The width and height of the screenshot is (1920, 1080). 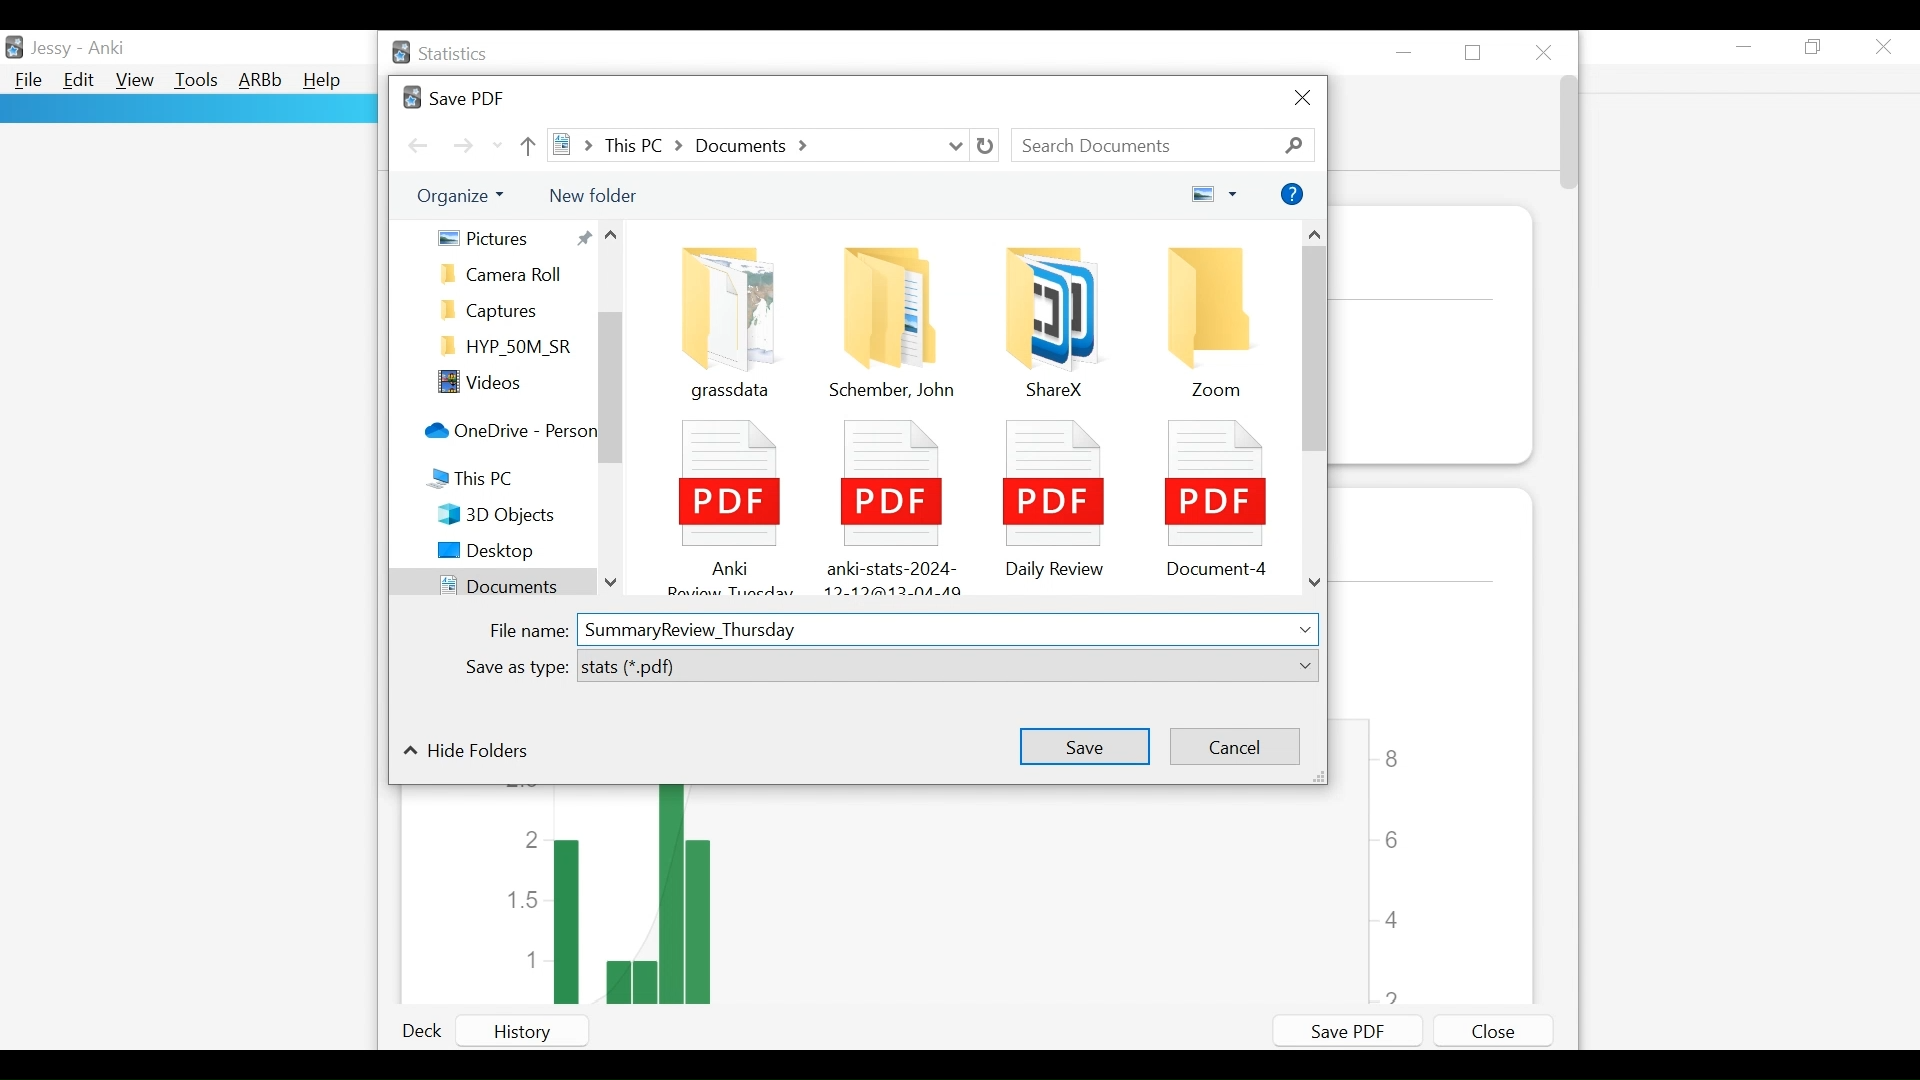 What do you see at coordinates (80, 82) in the screenshot?
I see `Edit` at bounding box center [80, 82].